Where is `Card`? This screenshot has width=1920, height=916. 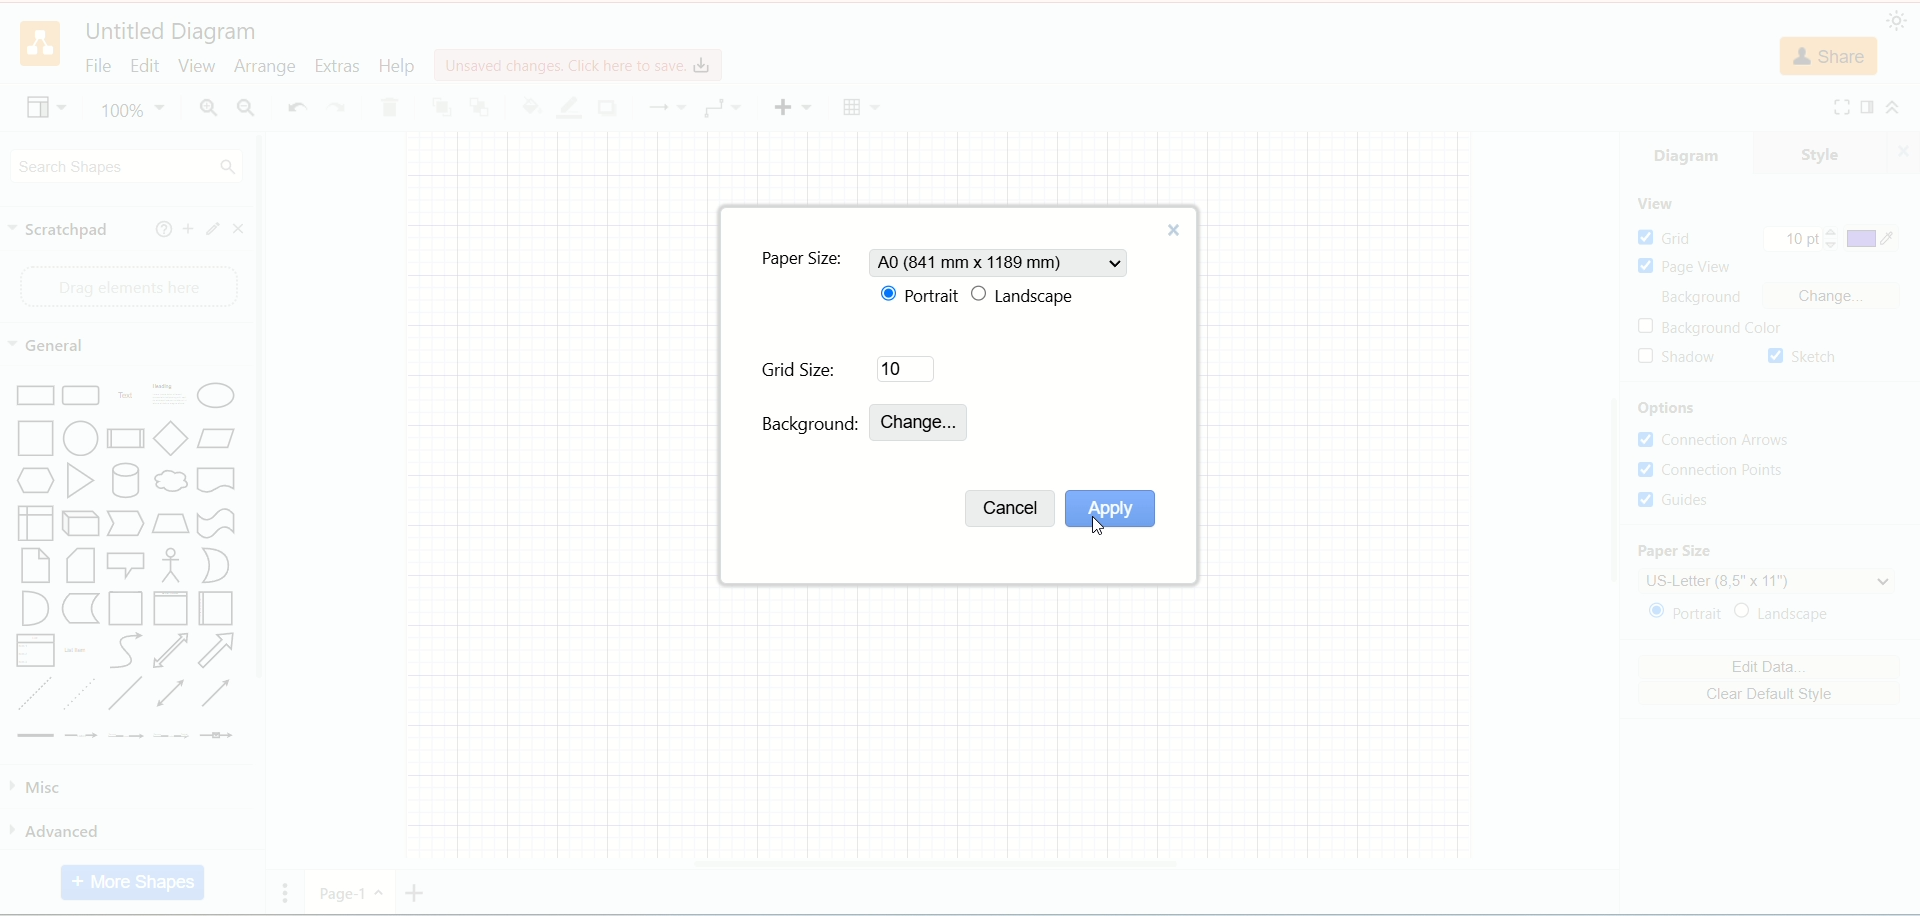 Card is located at coordinates (82, 568).